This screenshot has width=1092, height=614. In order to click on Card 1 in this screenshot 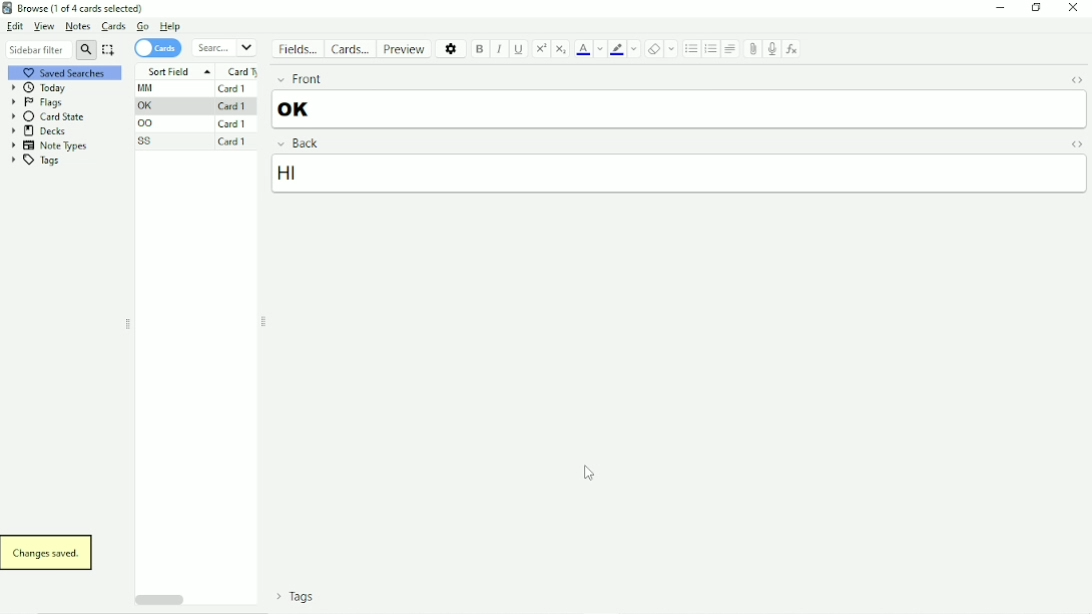, I will do `click(233, 124)`.